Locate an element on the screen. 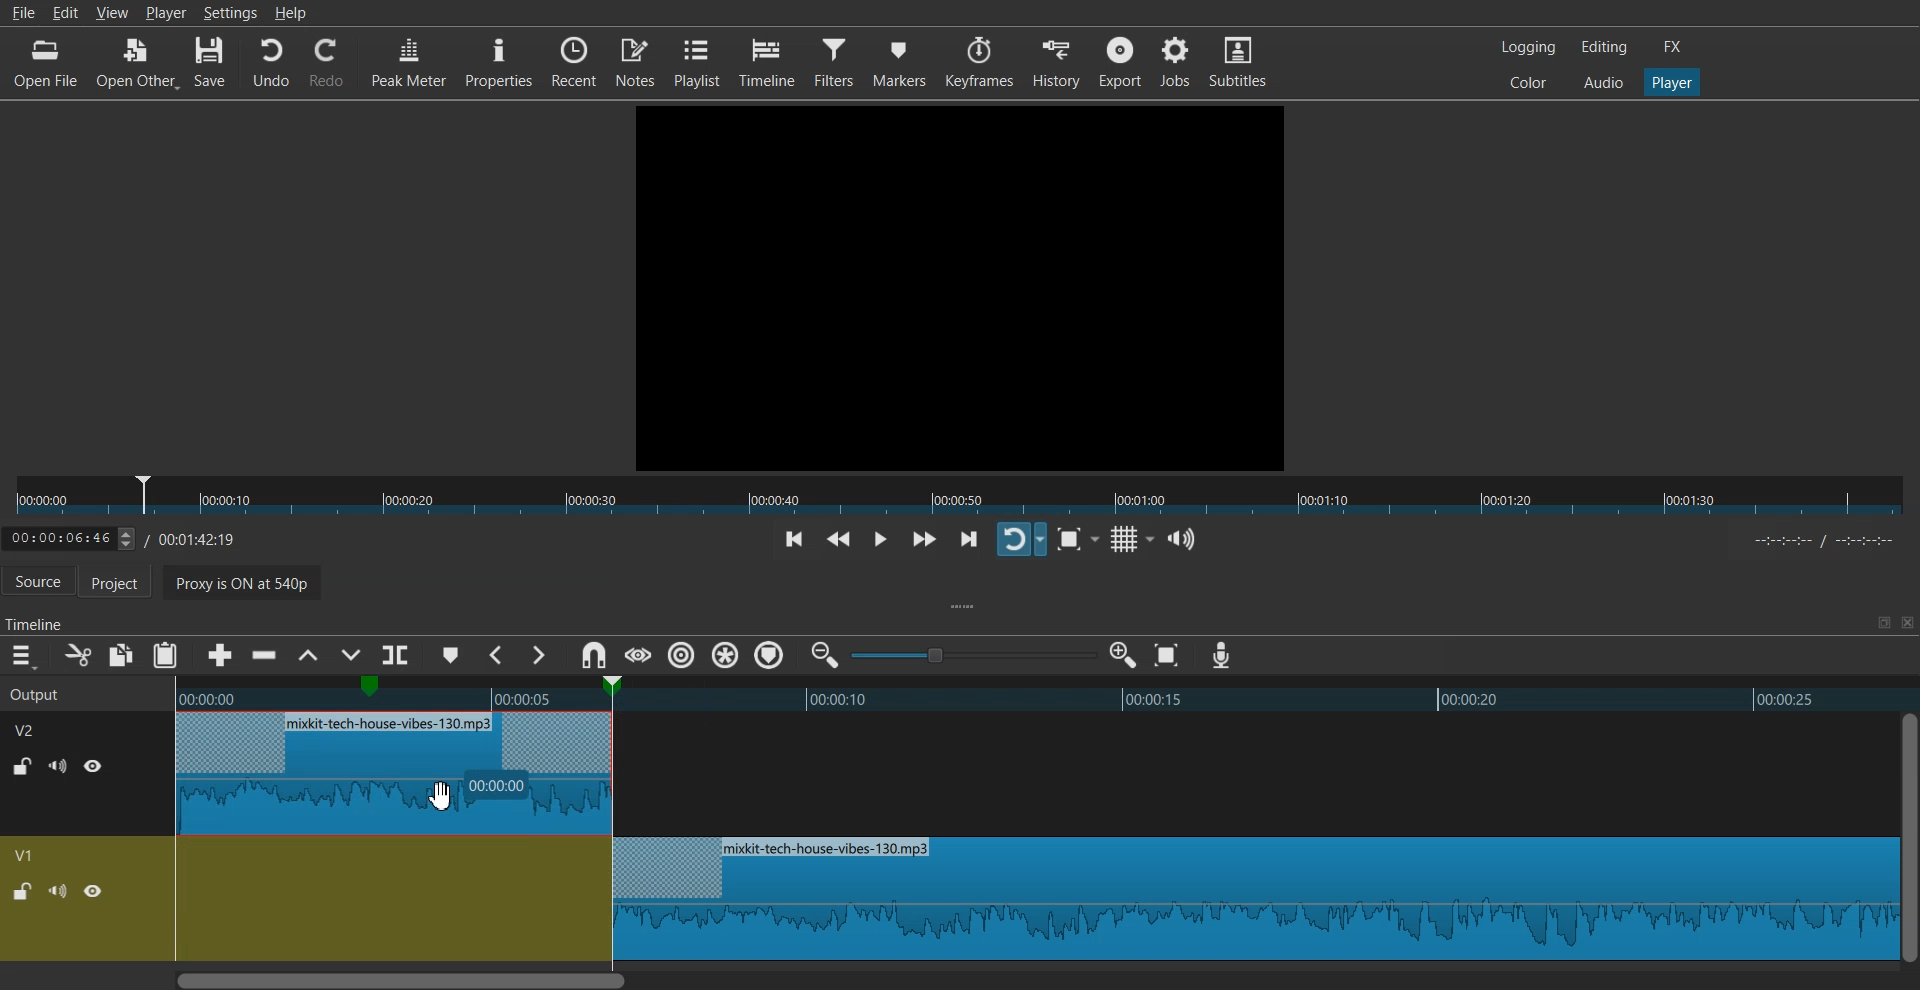 The height and width of the screenshot is (990, 1920). Playlist is located at coordinates (697, 61).